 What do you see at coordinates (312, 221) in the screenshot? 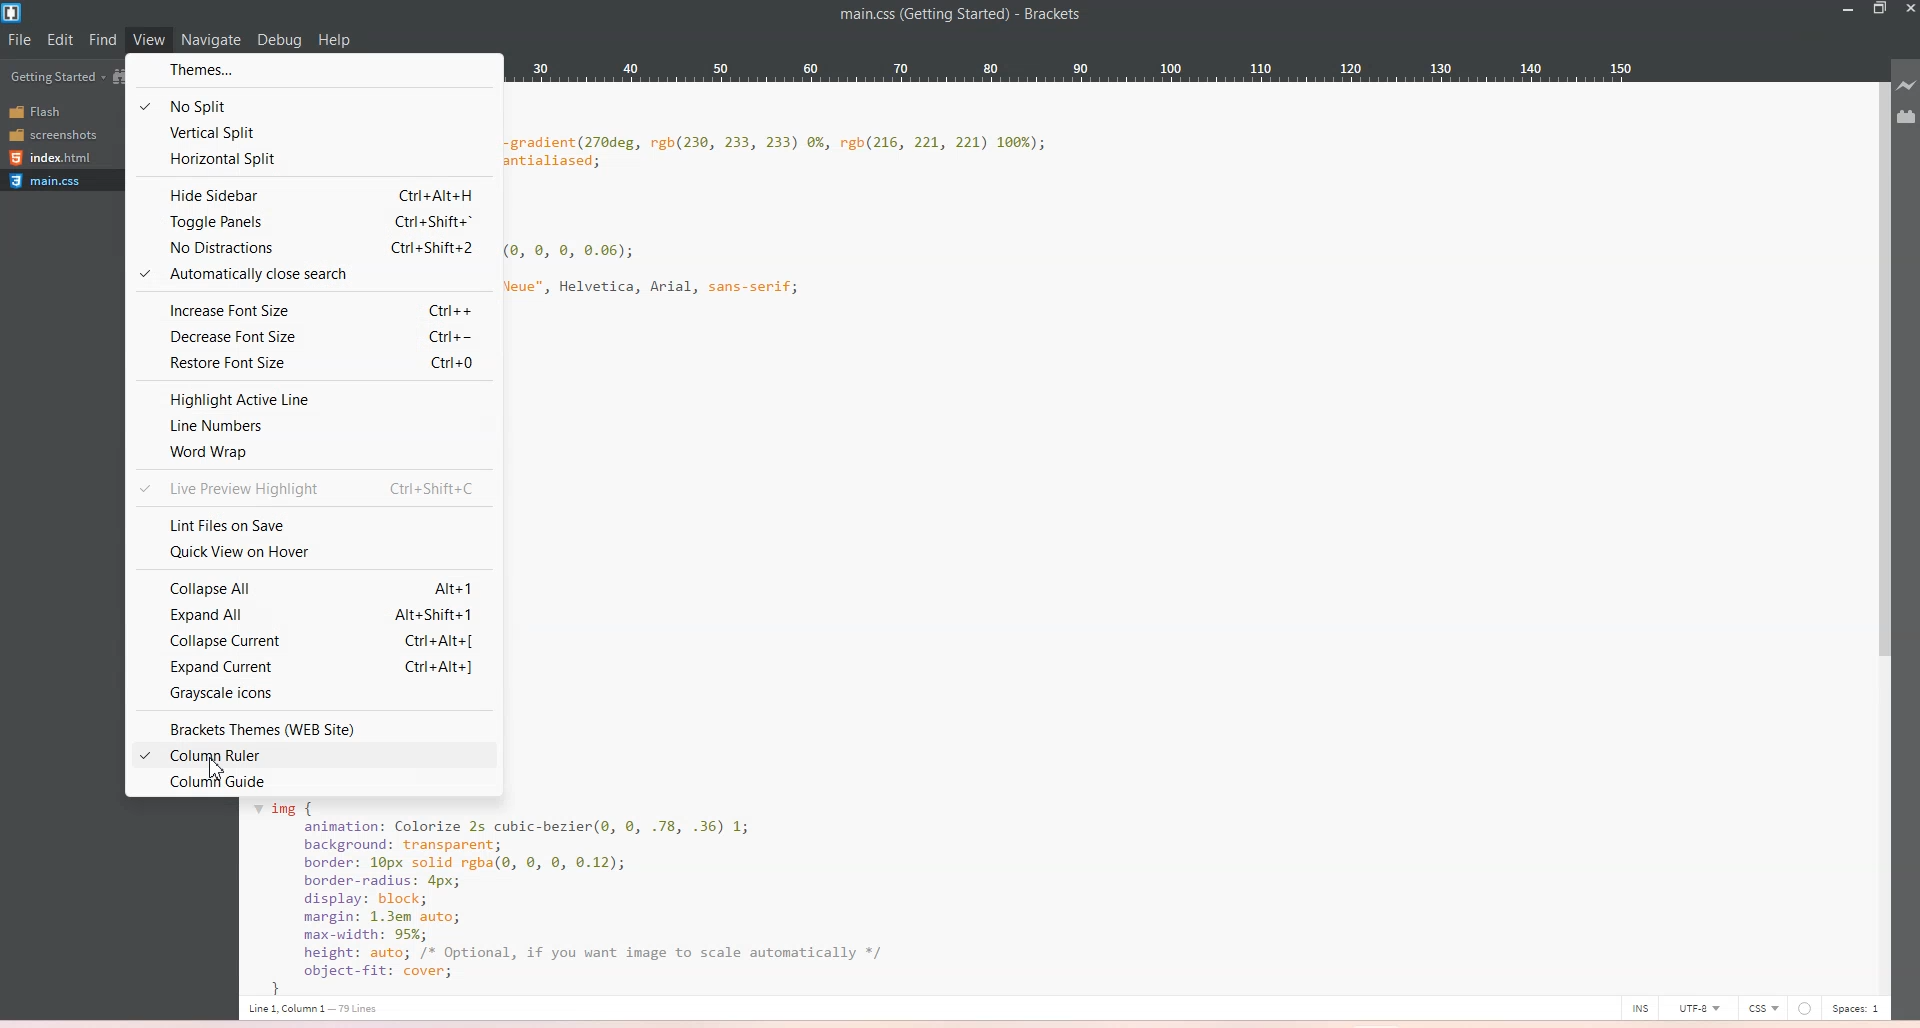
I see `Toggle panels` at bounding box center [312, 221].